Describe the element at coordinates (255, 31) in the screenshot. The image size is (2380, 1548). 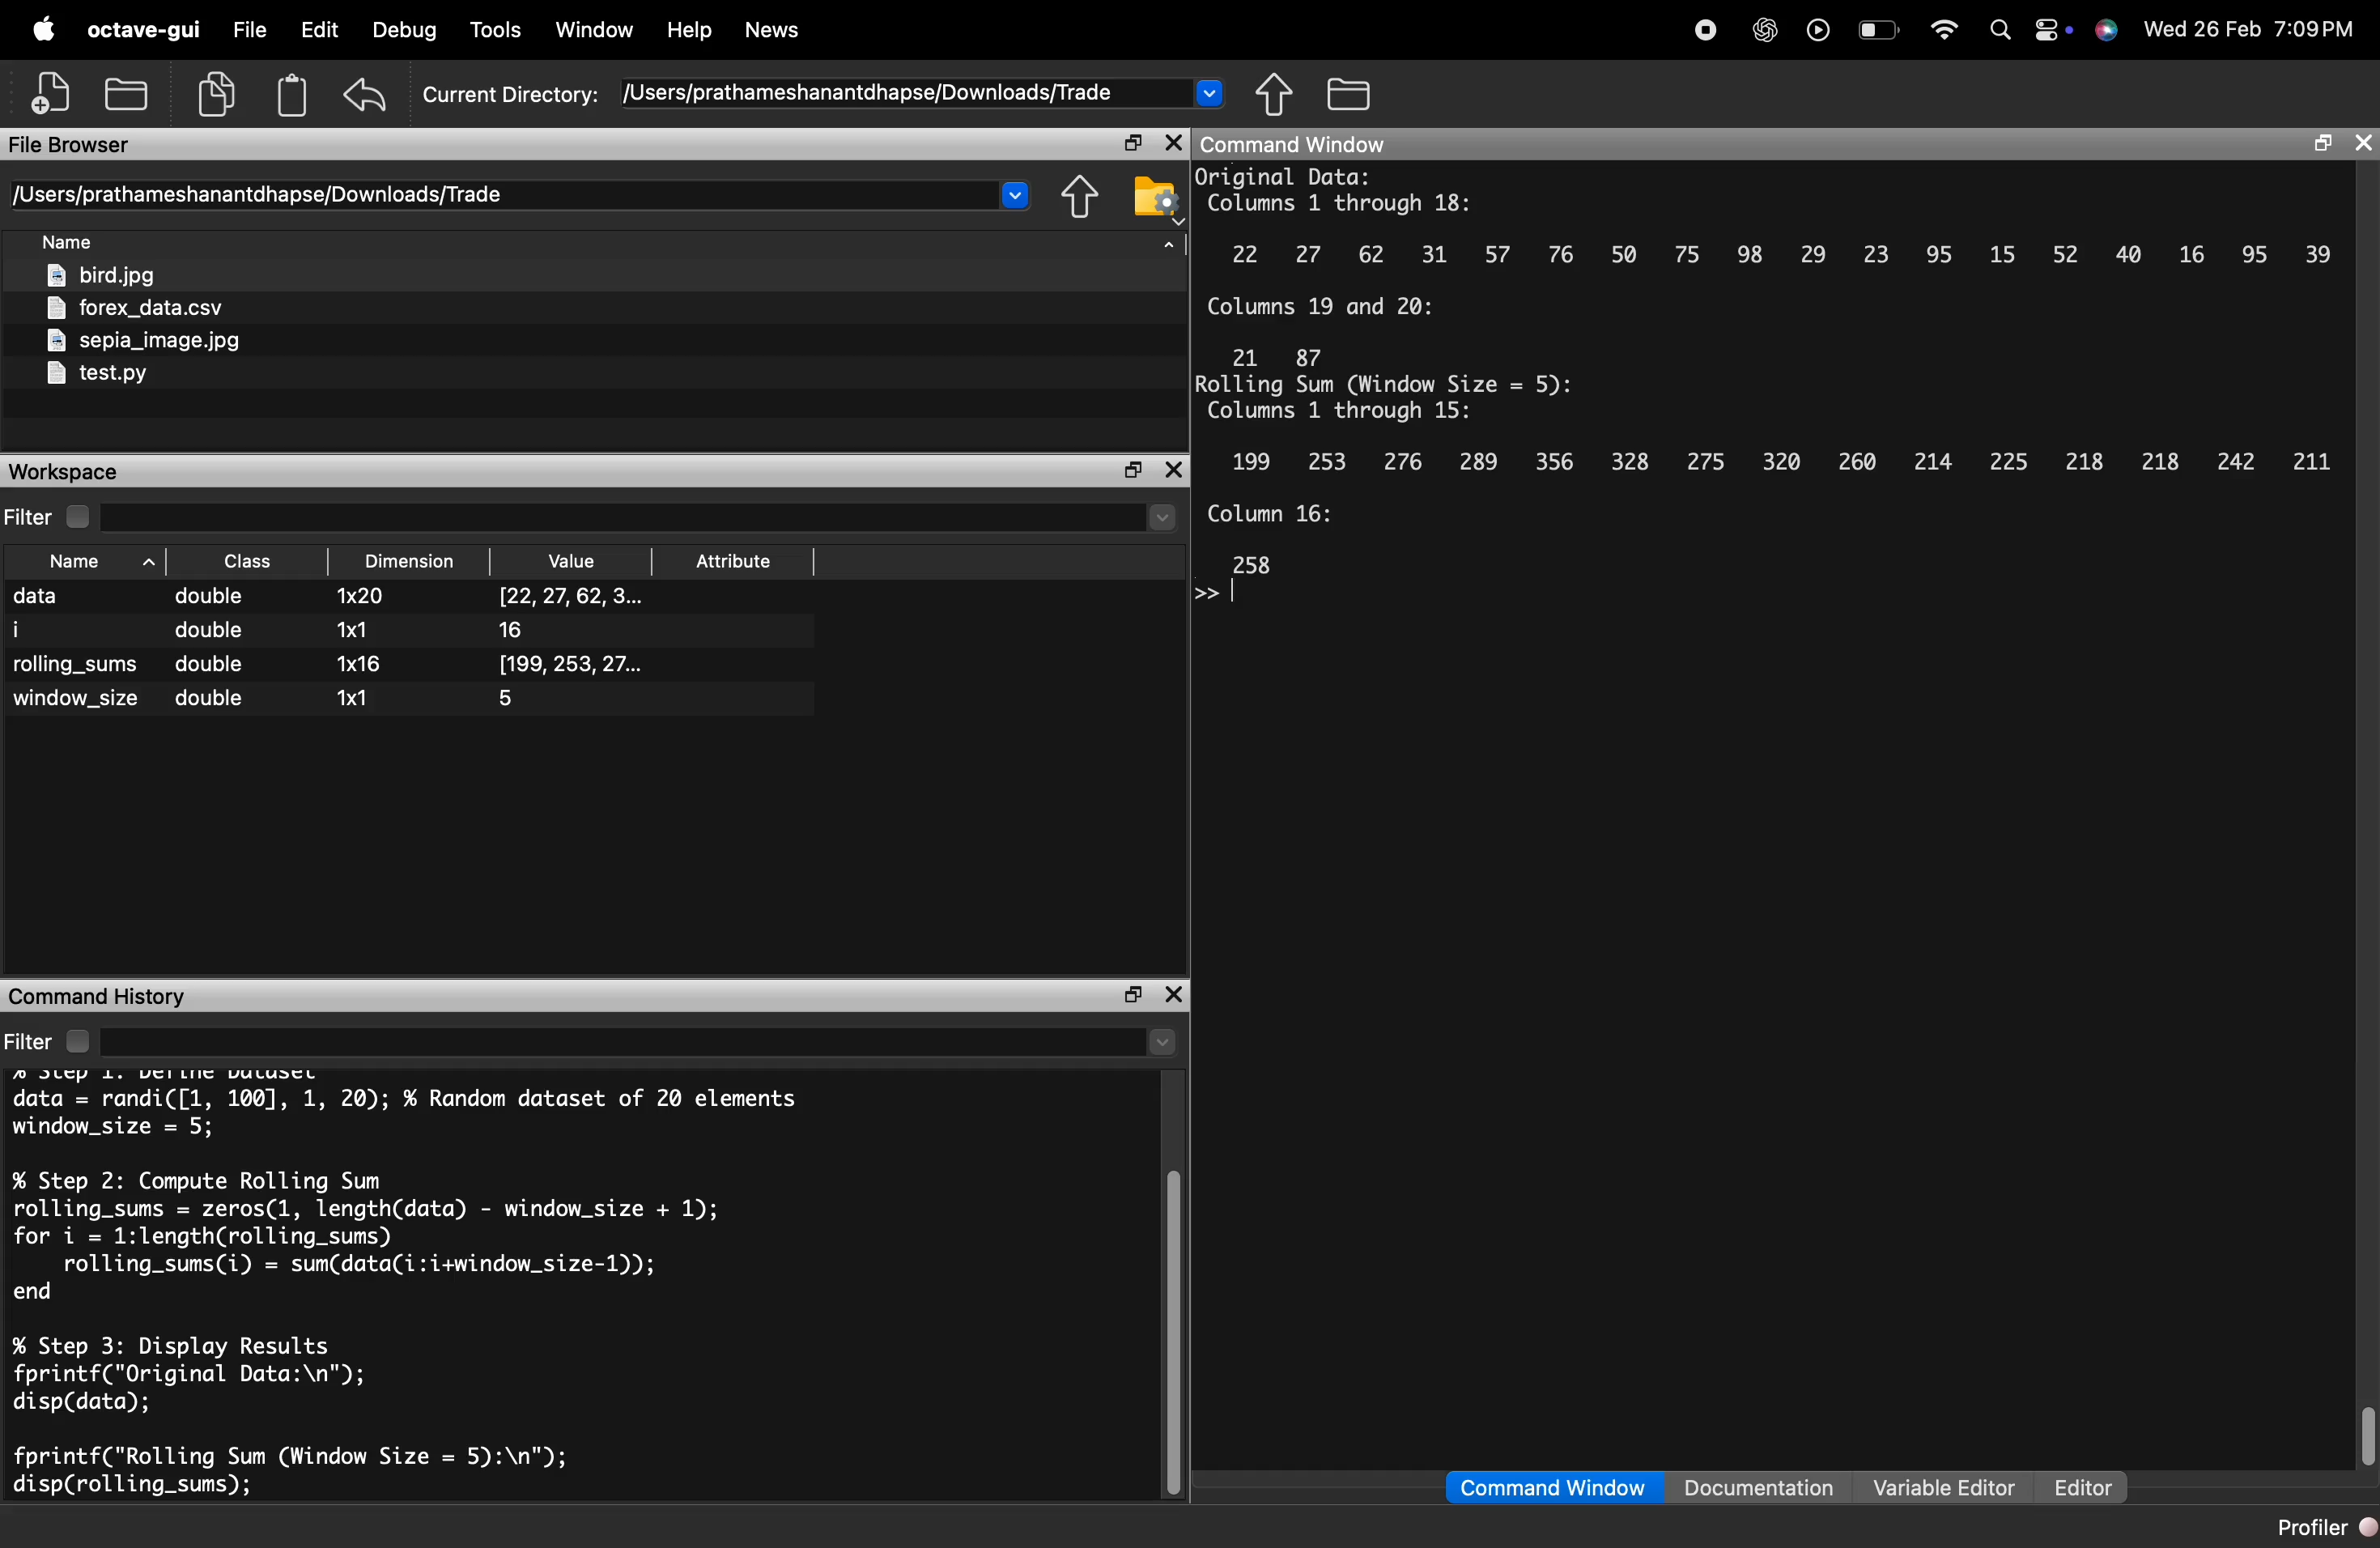
I see `file` at that location.